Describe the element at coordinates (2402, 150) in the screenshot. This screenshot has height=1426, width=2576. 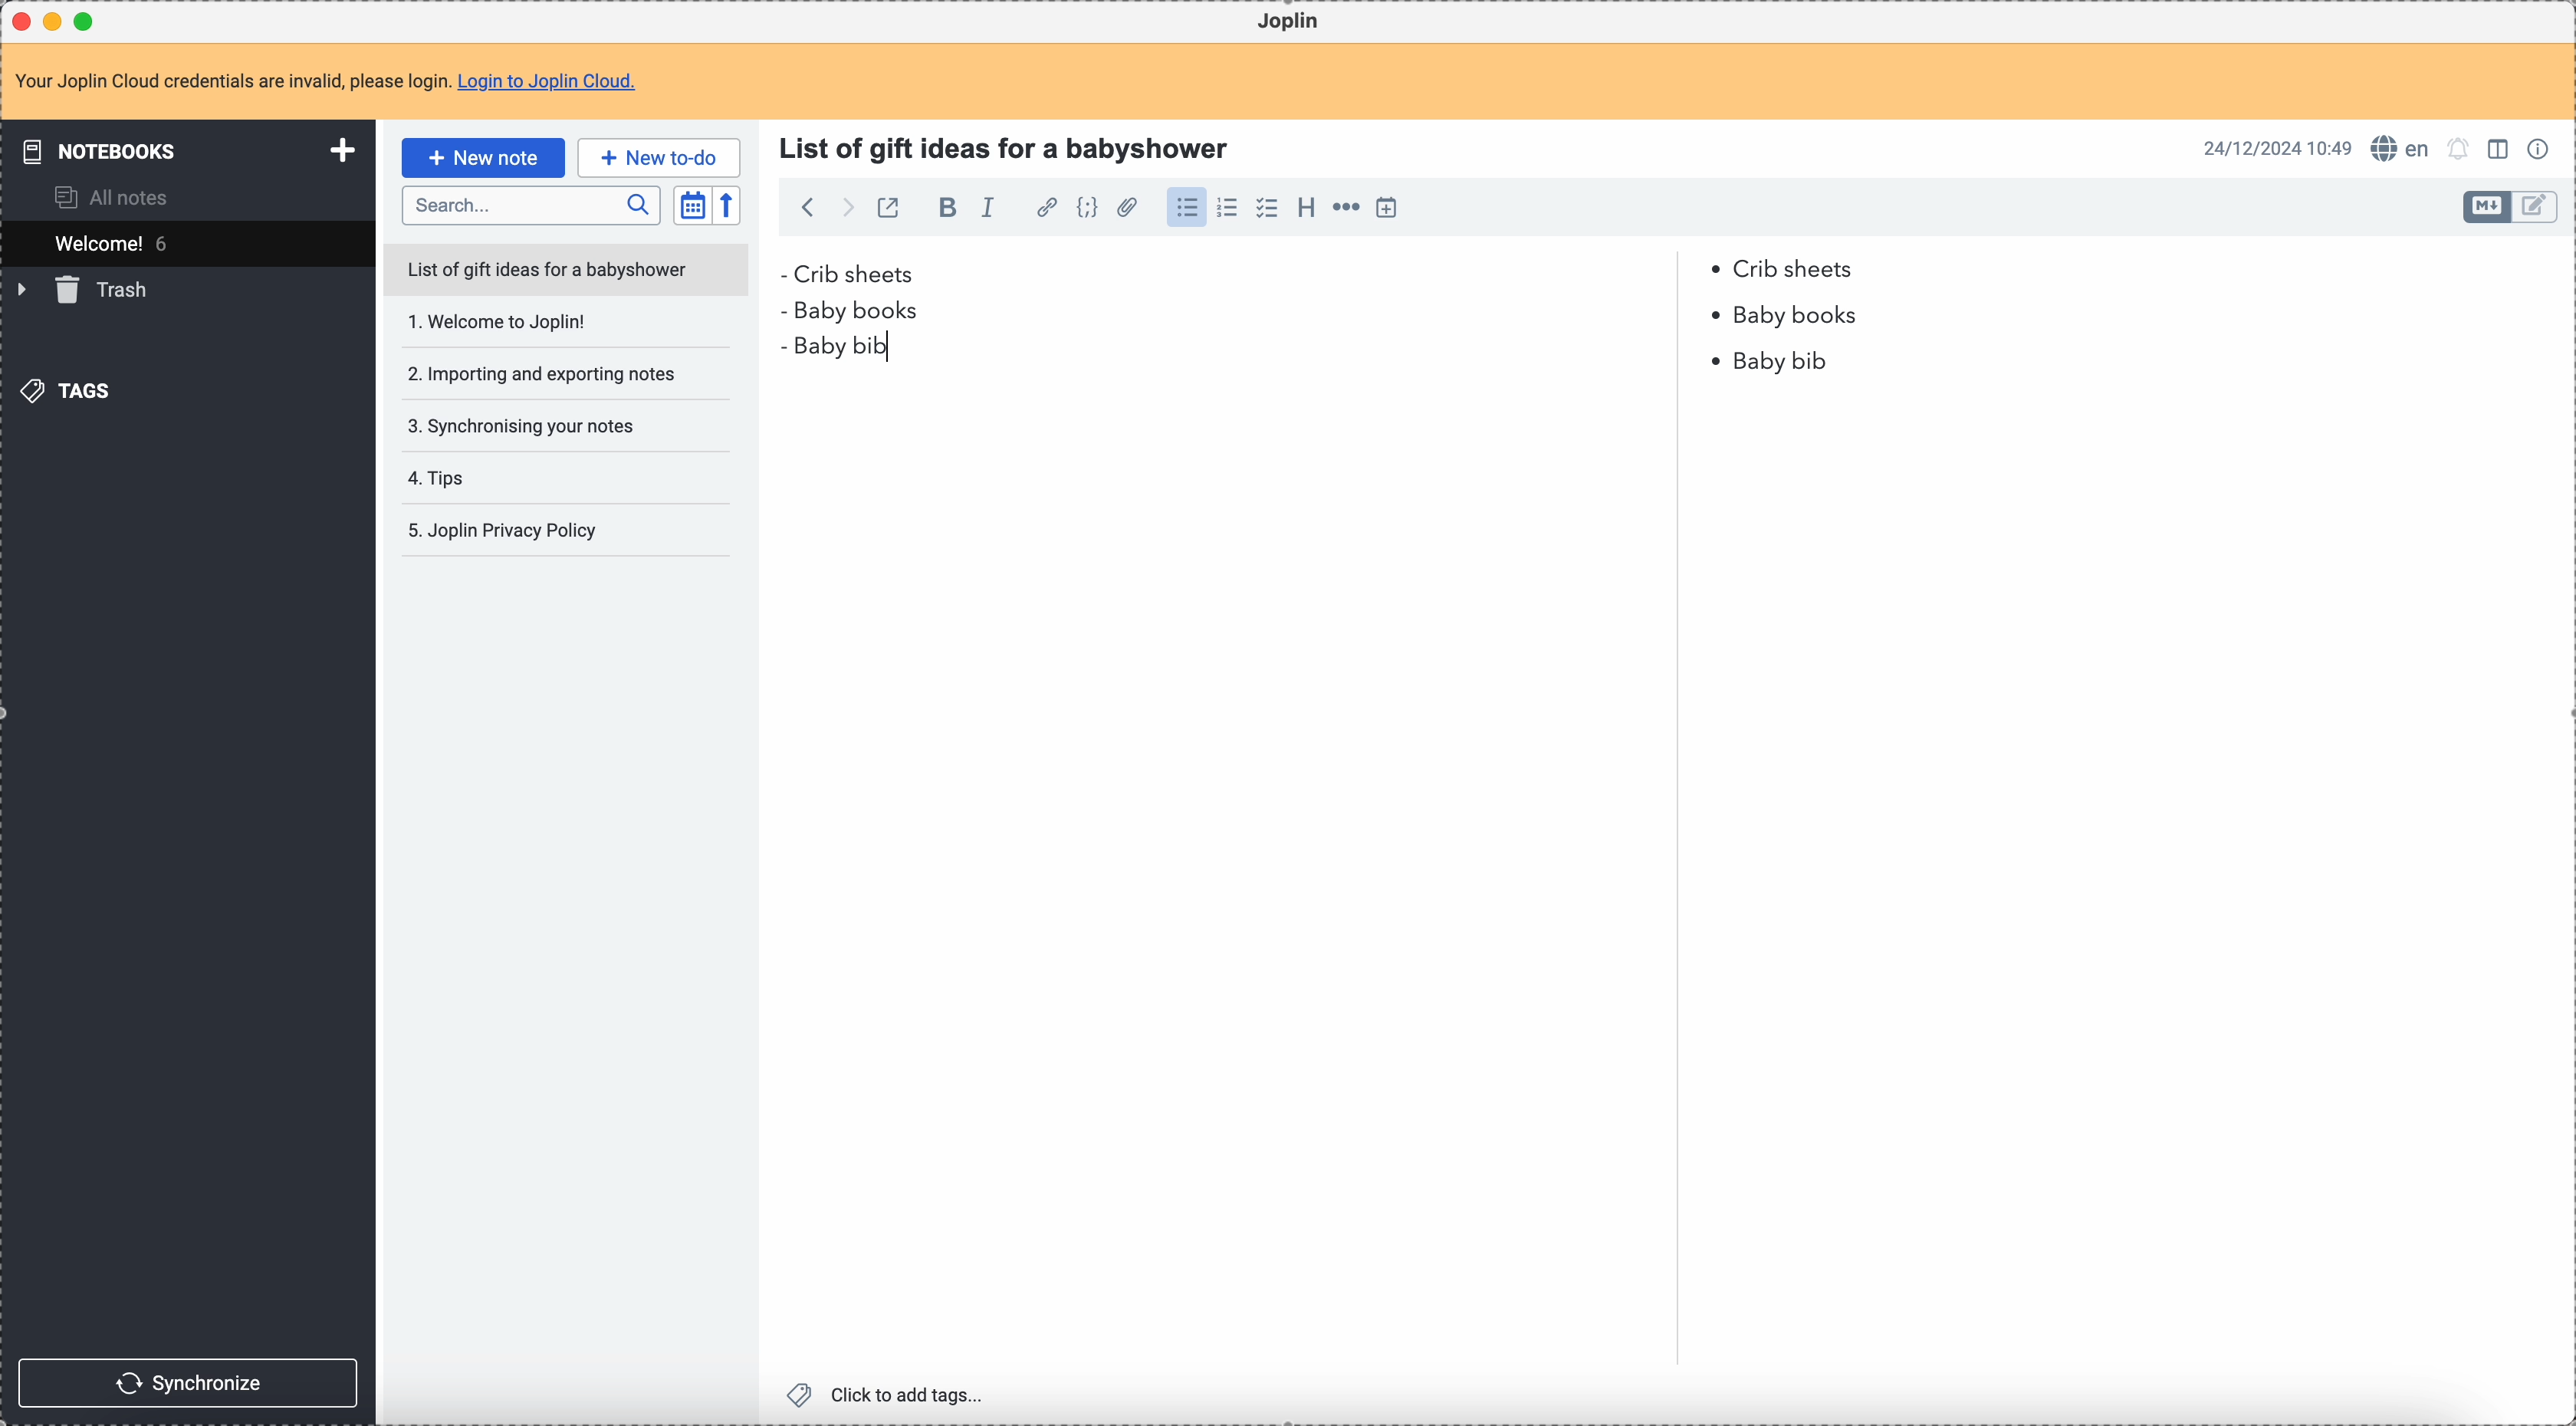
I see `spell checker` at that location.